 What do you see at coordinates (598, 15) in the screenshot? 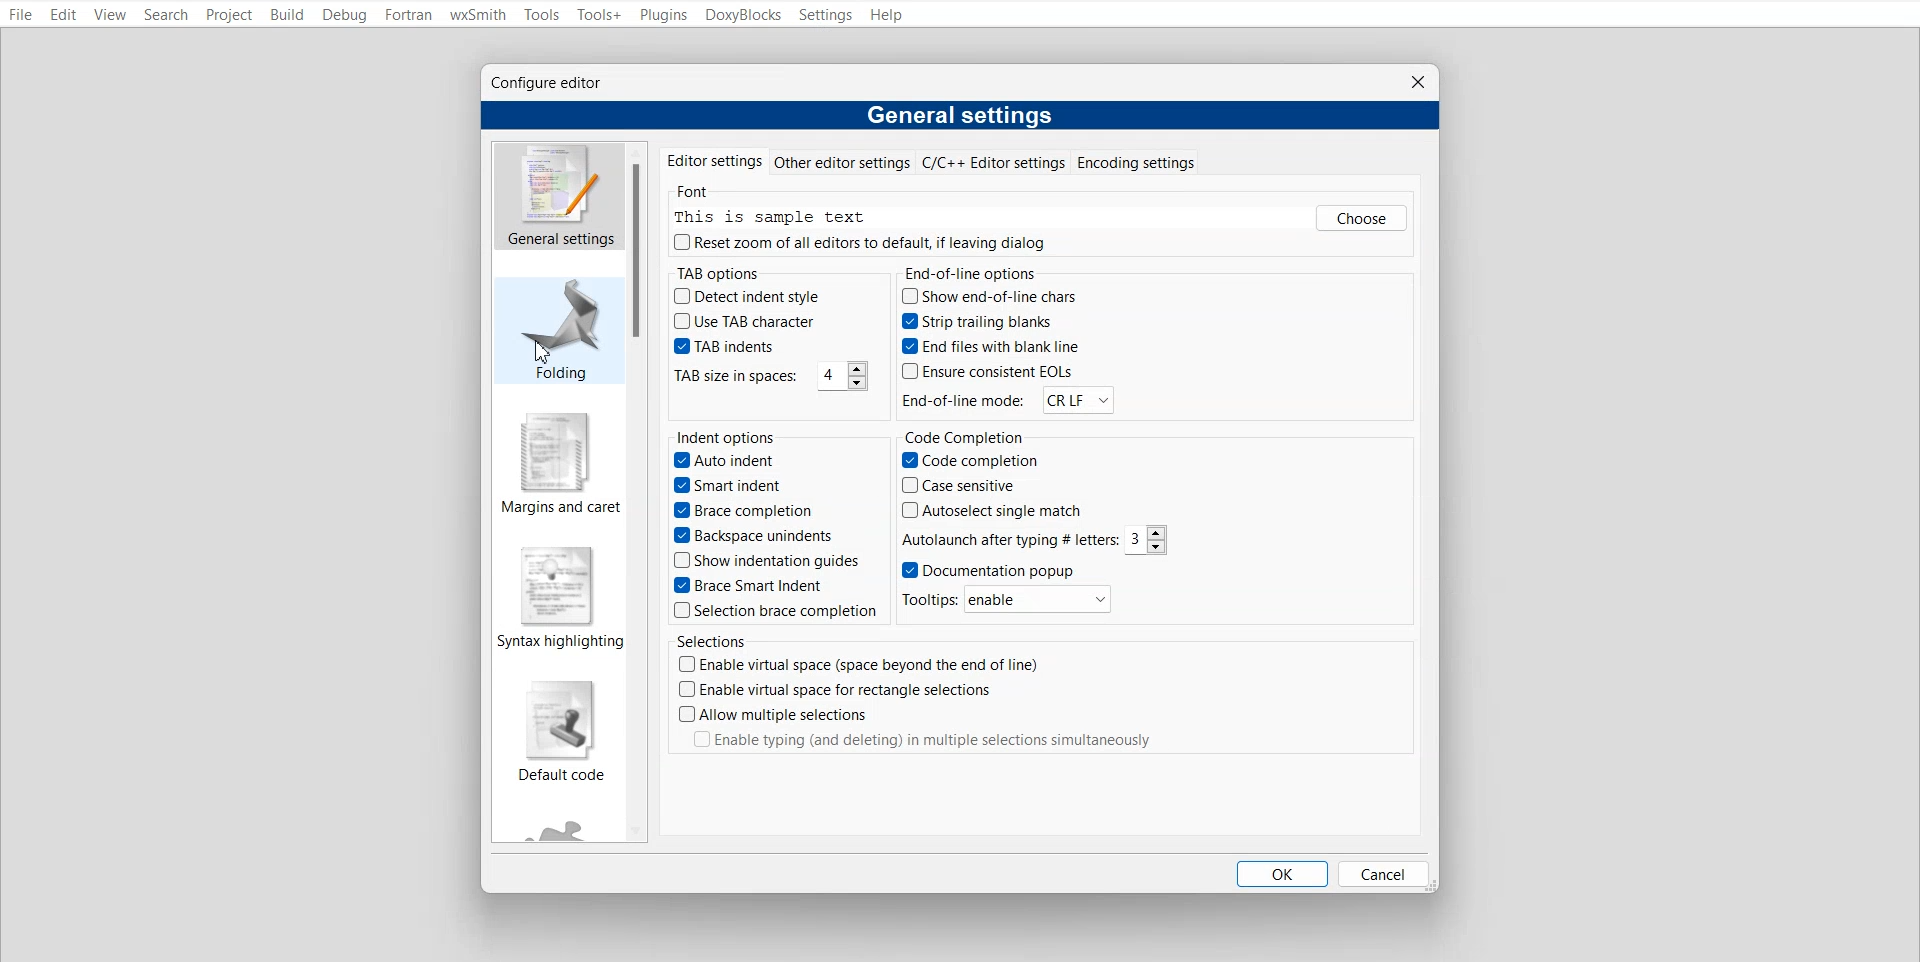
I see `Tools+` at bounding box center [598, 15].